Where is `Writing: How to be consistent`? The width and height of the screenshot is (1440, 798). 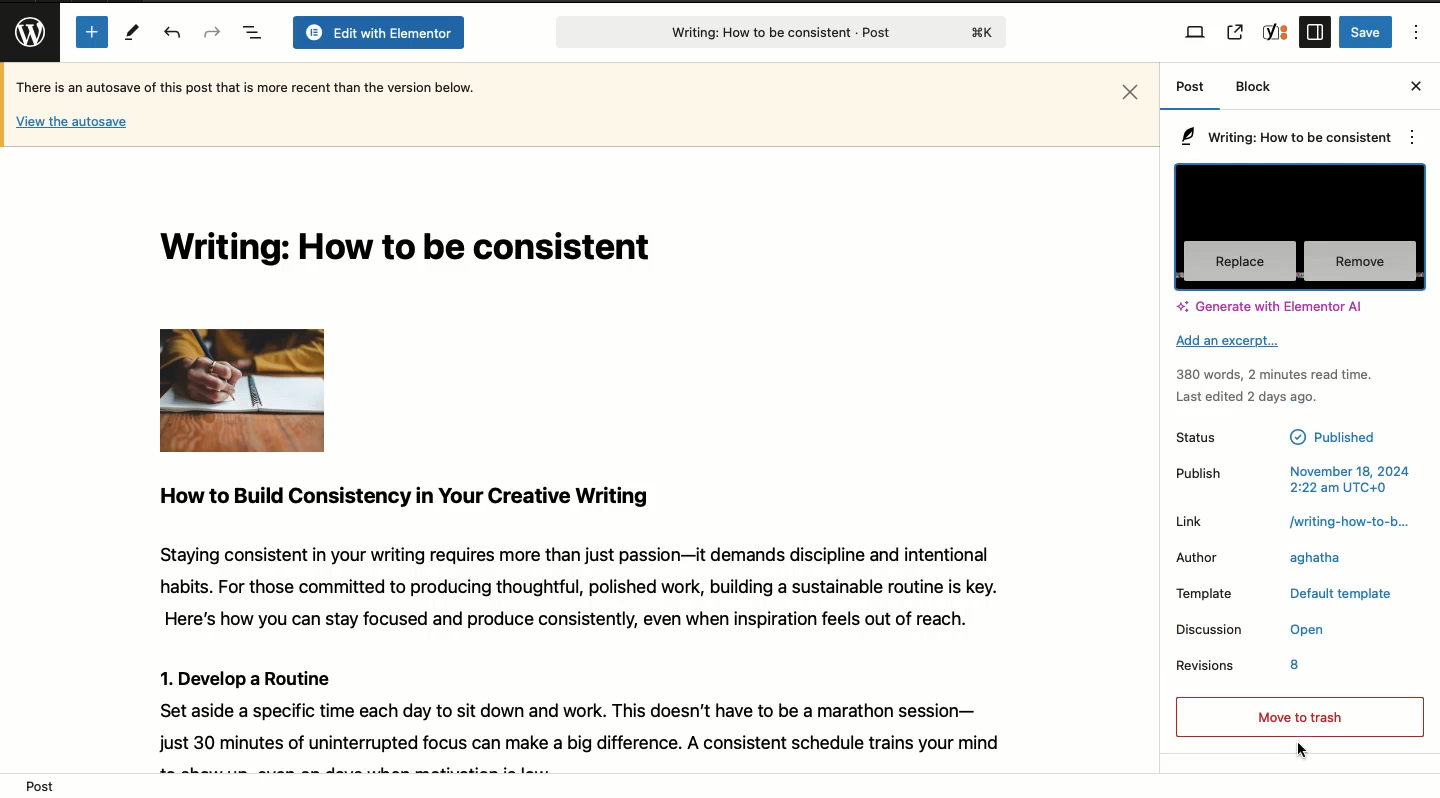 Writing: How to be consistent is located at coordinates (416, 251).